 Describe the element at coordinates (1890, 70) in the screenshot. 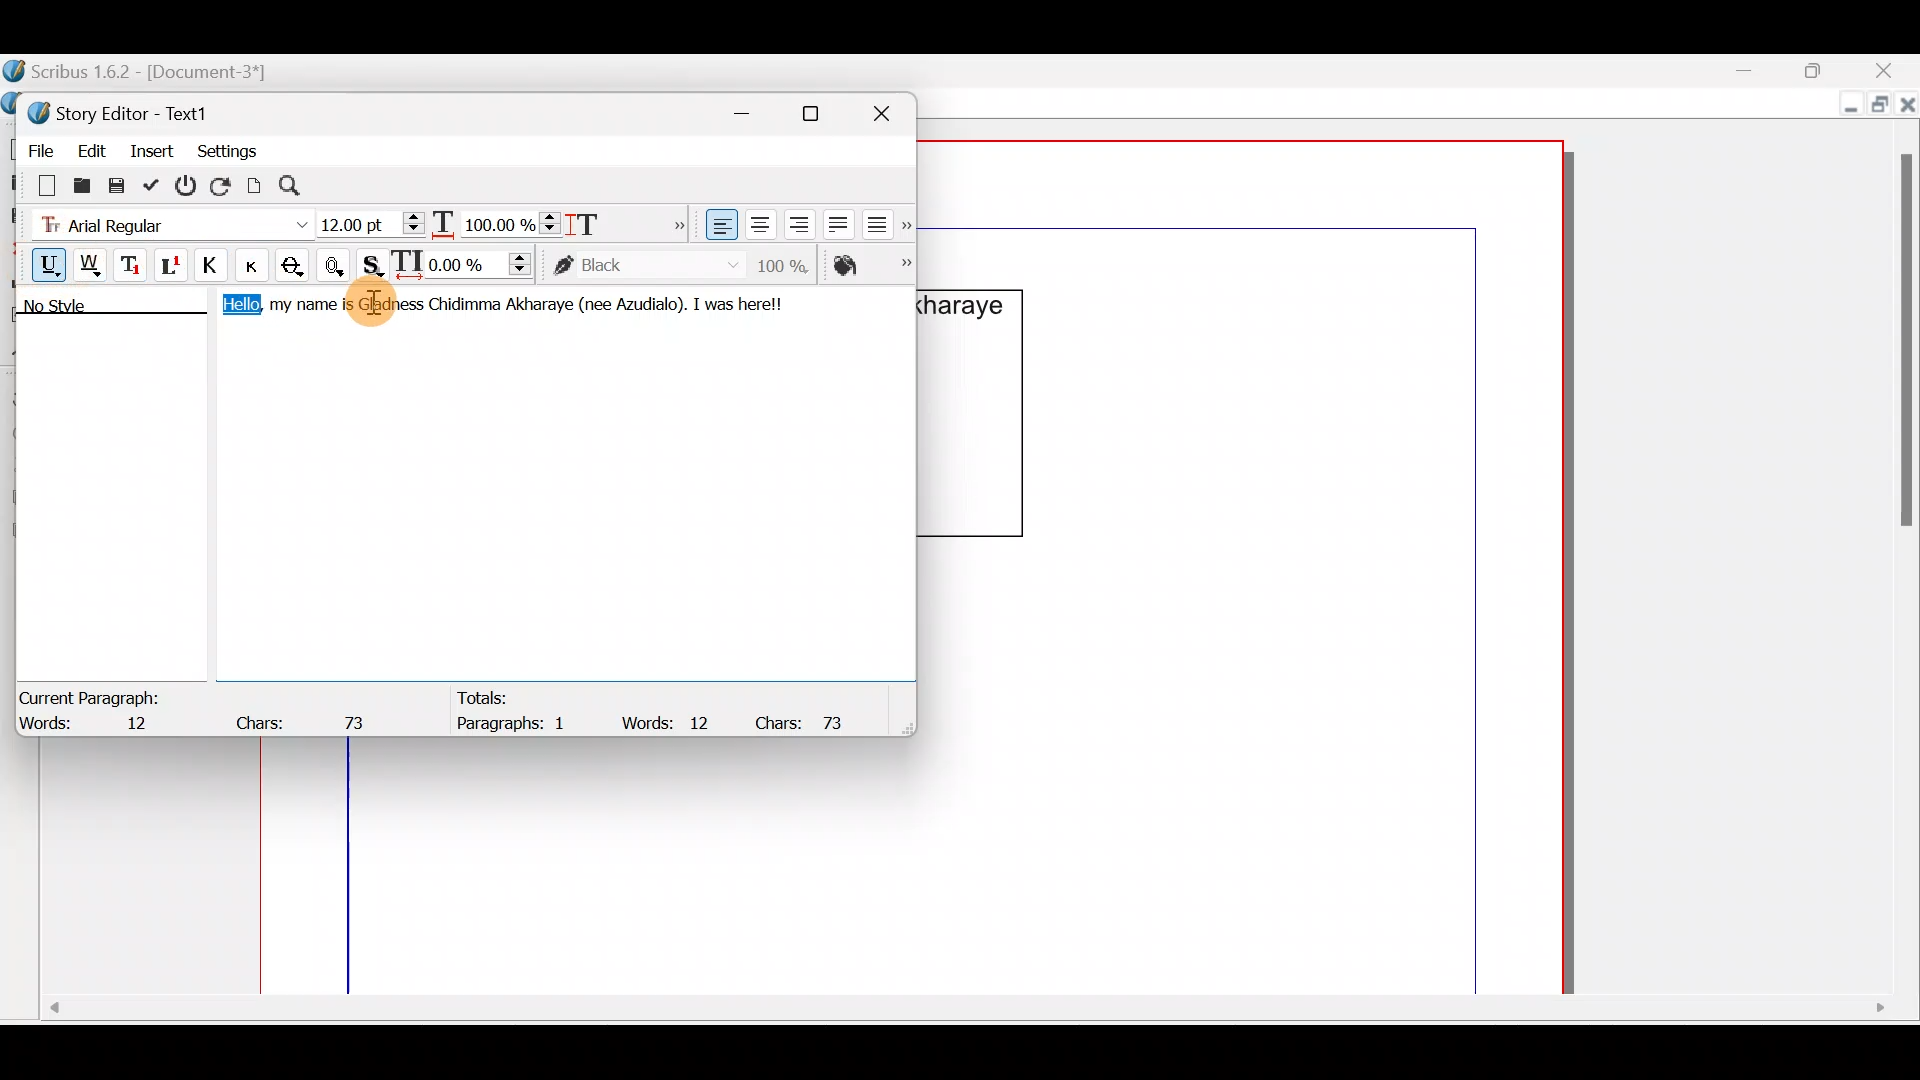

I see `Close` at that location.